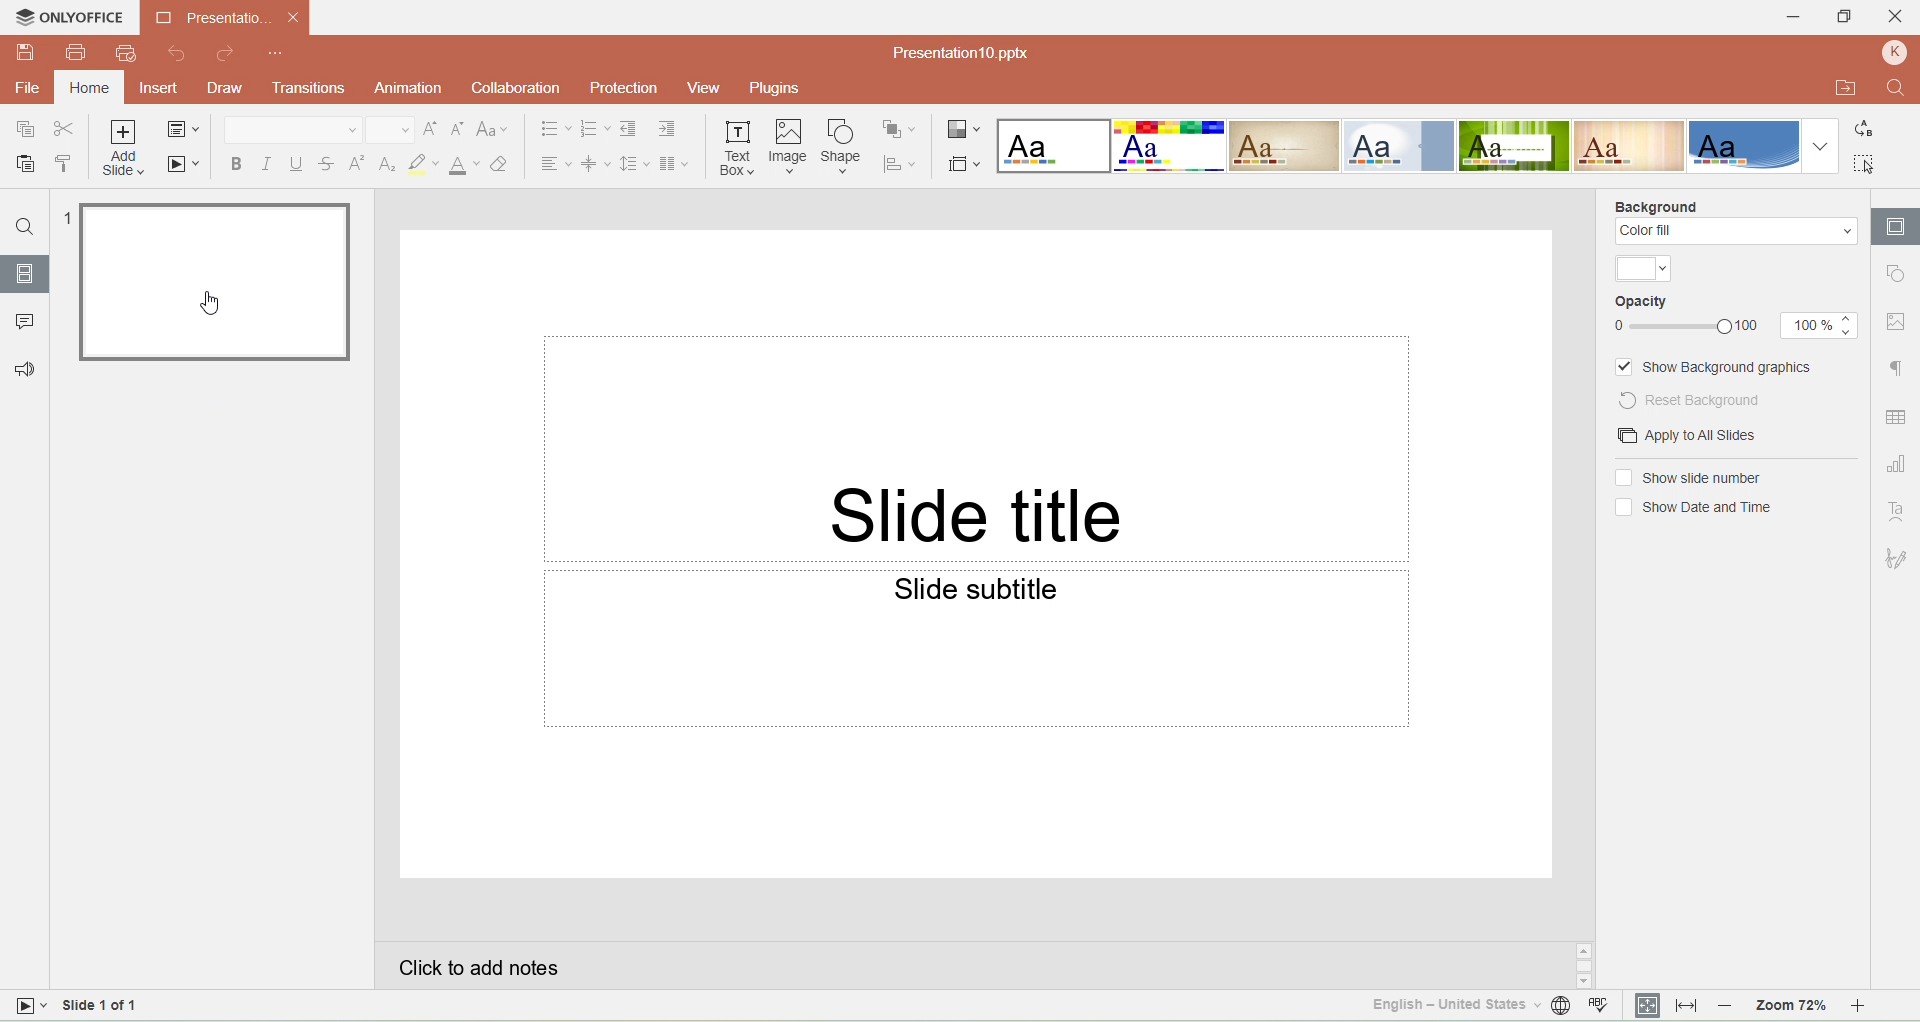  Describe the element at coordinates (1895, 276) in the screenshot. I see `Slide setting` at that location.